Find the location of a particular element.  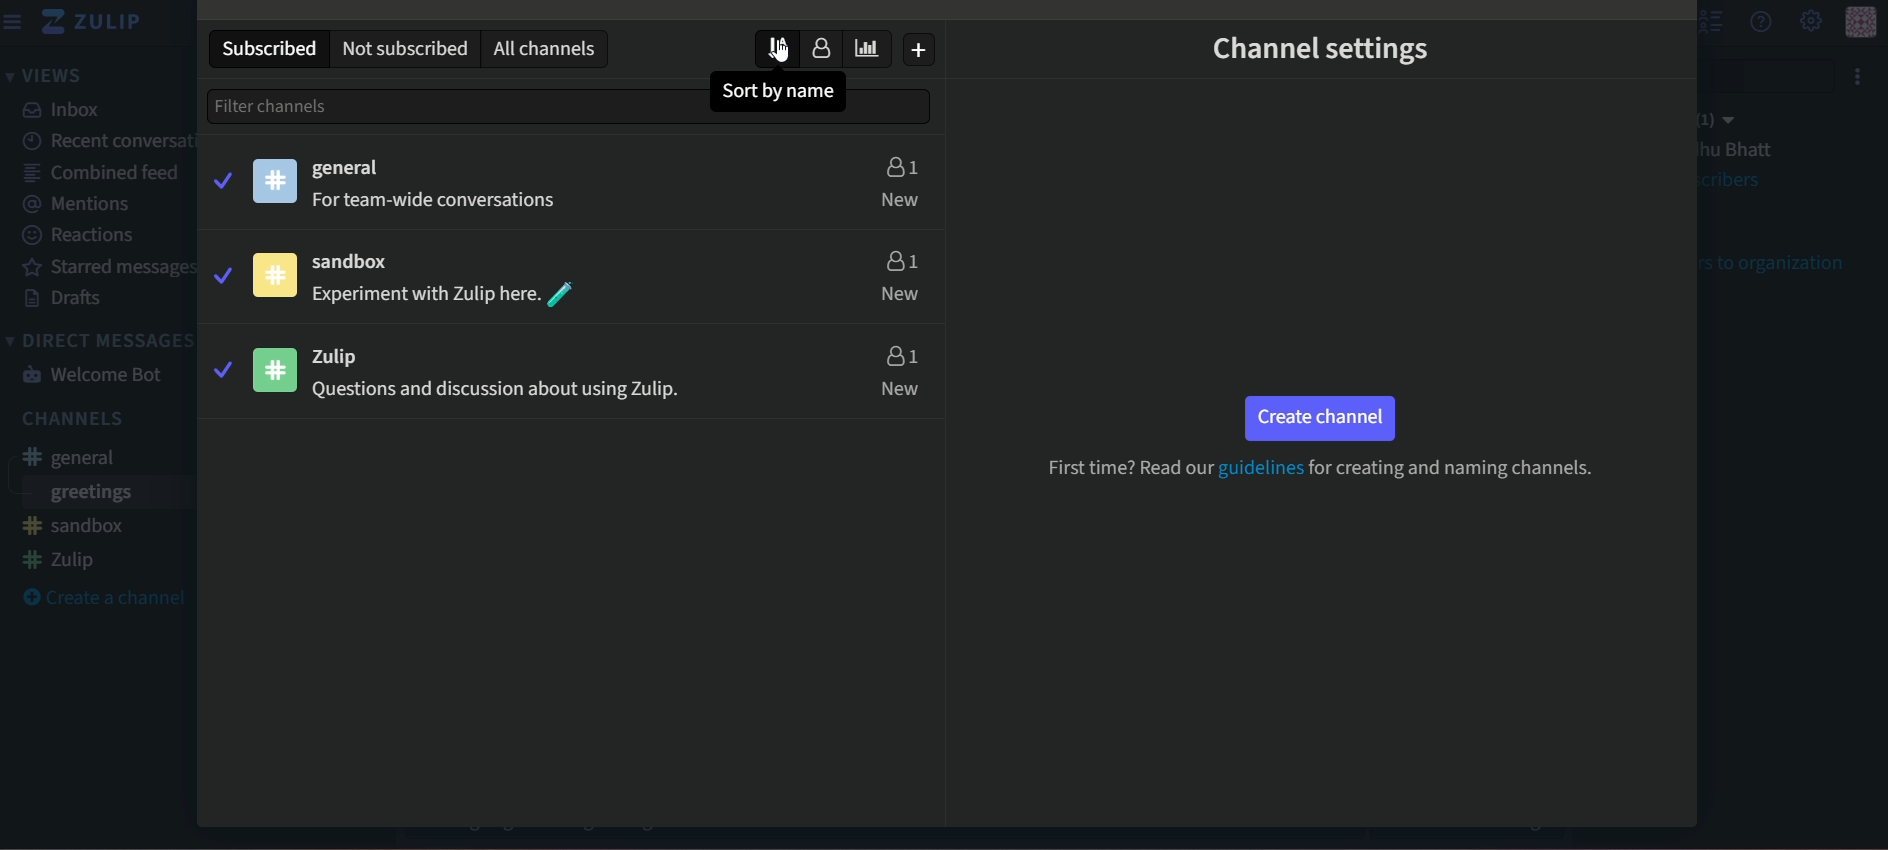

direct messages is located at coordinates (102, 341).